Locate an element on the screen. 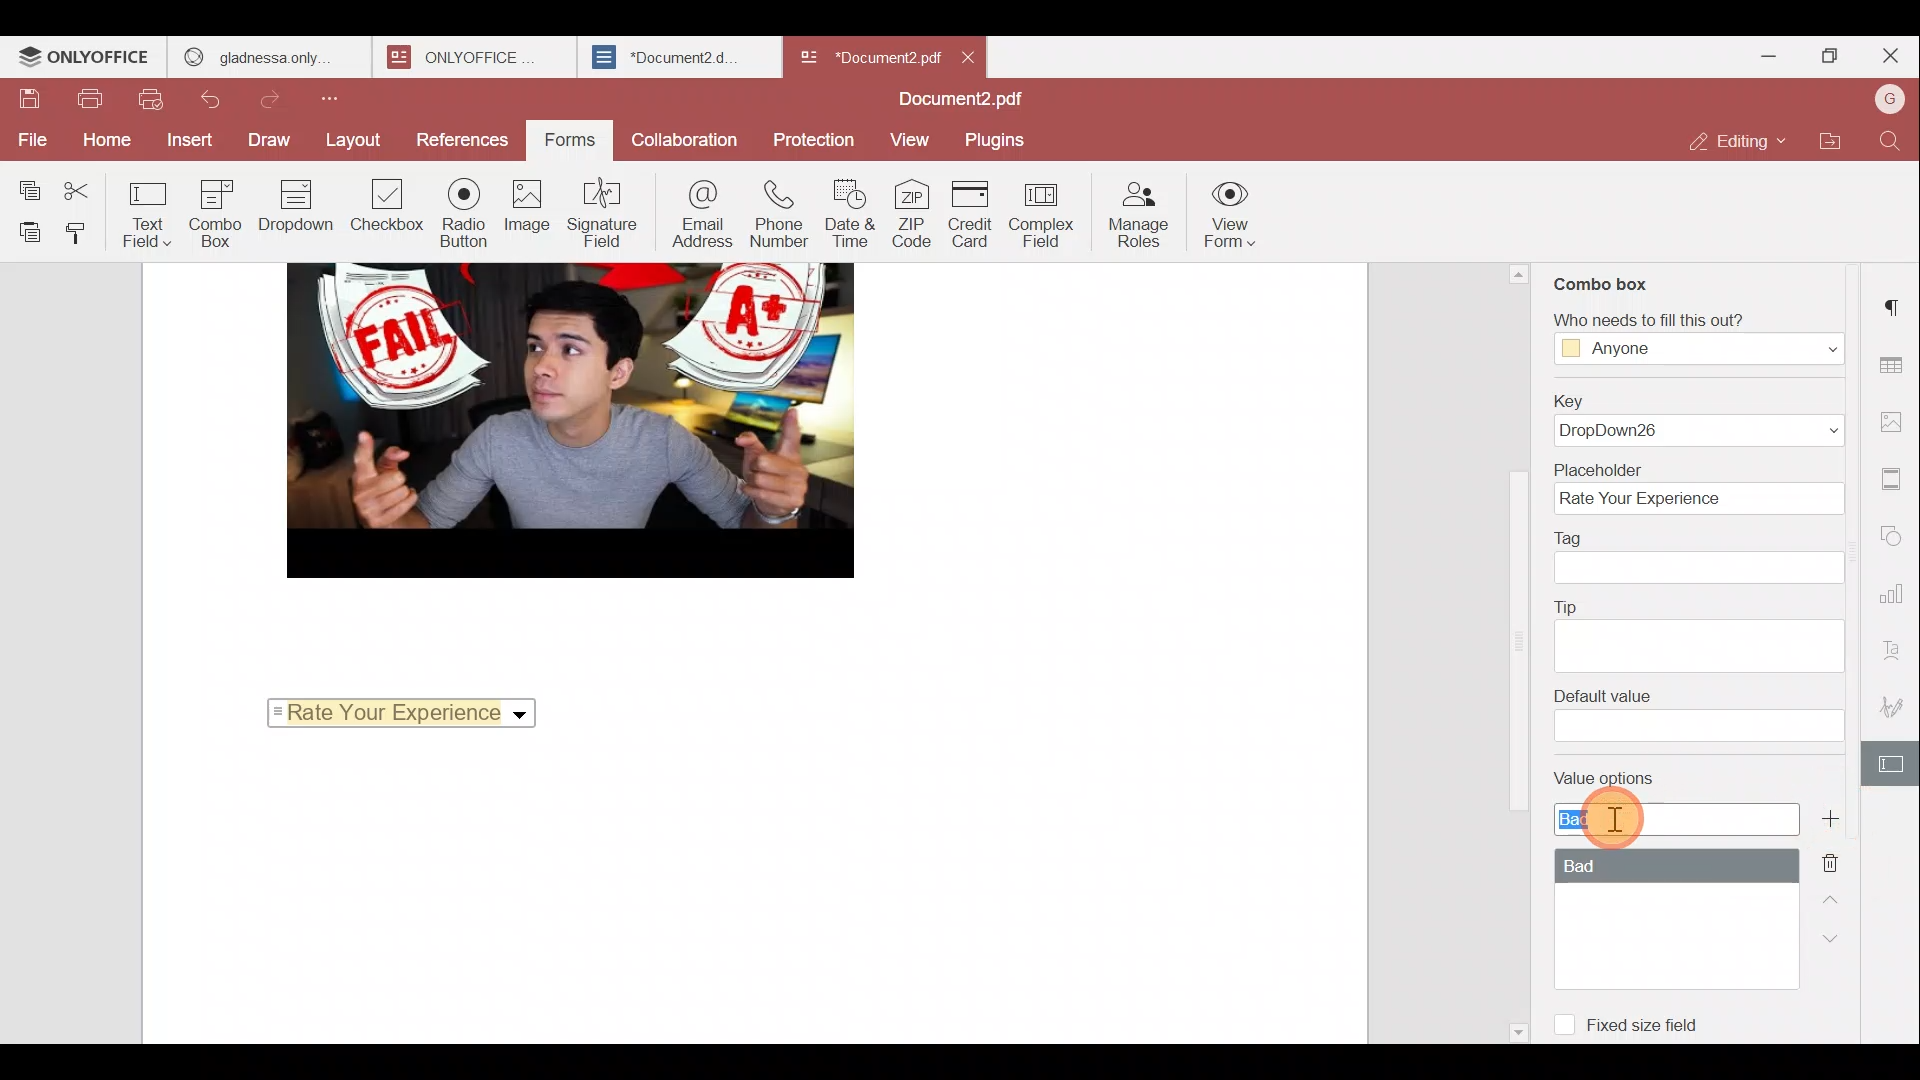  Email address is located at coordinates (700, 213).